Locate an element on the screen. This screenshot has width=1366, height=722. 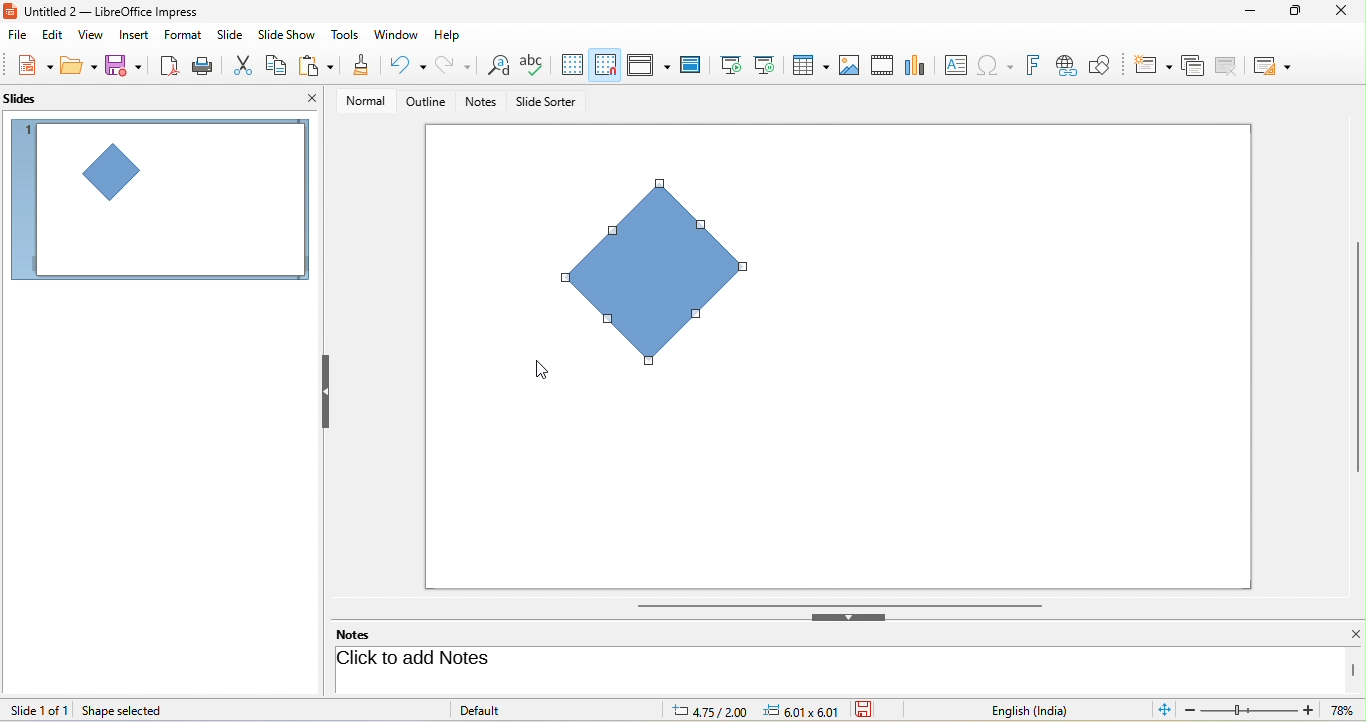
notes is located at coordinates (366, 634).